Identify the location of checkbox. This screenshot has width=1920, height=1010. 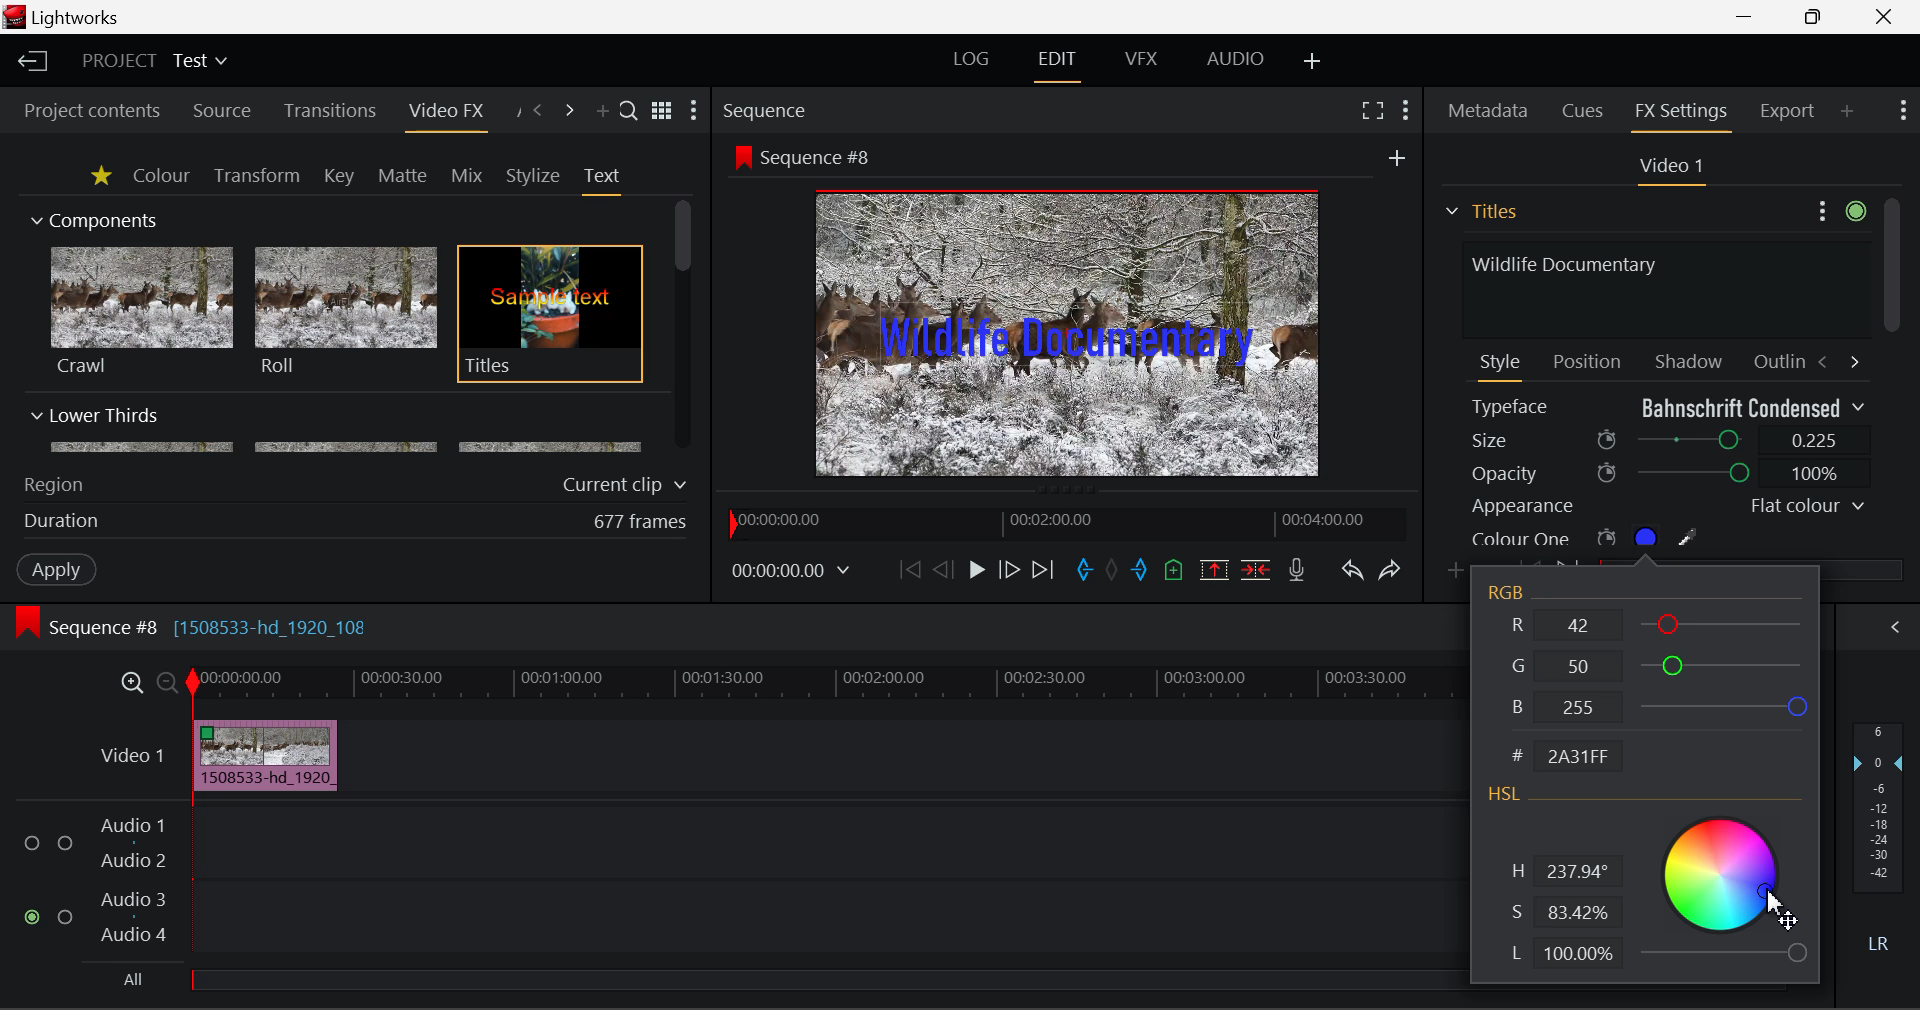
(66, 845).